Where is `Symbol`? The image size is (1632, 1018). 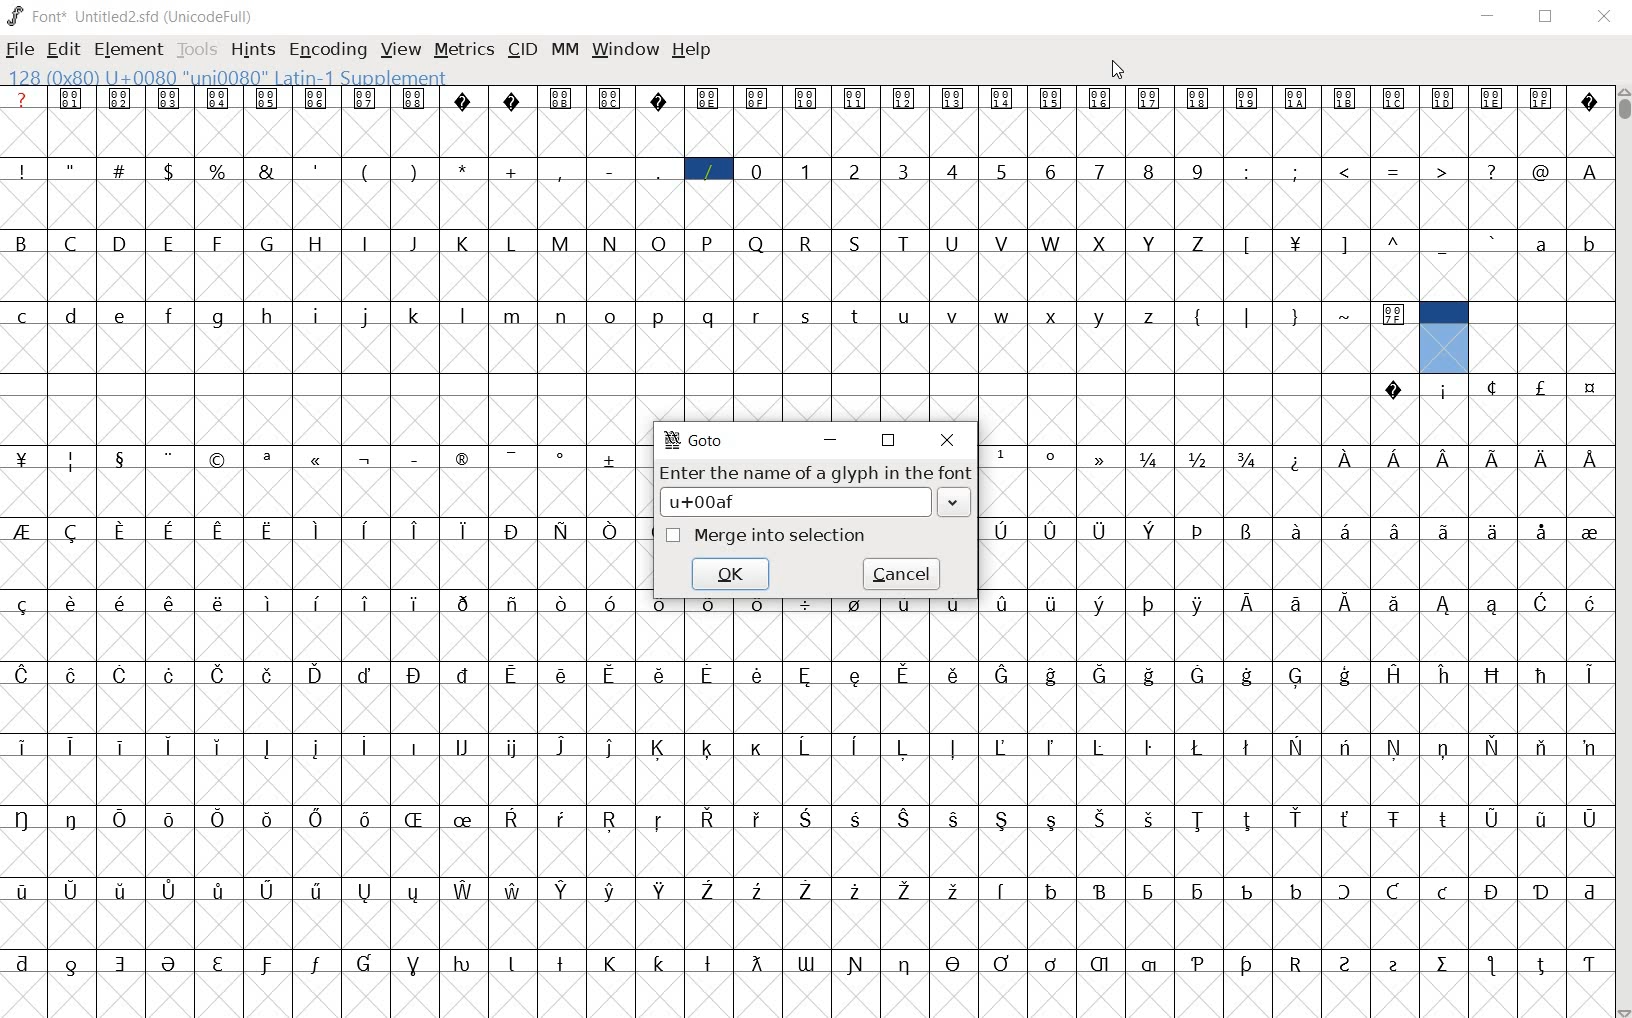
Symbol is located at coordinates (271, 529).